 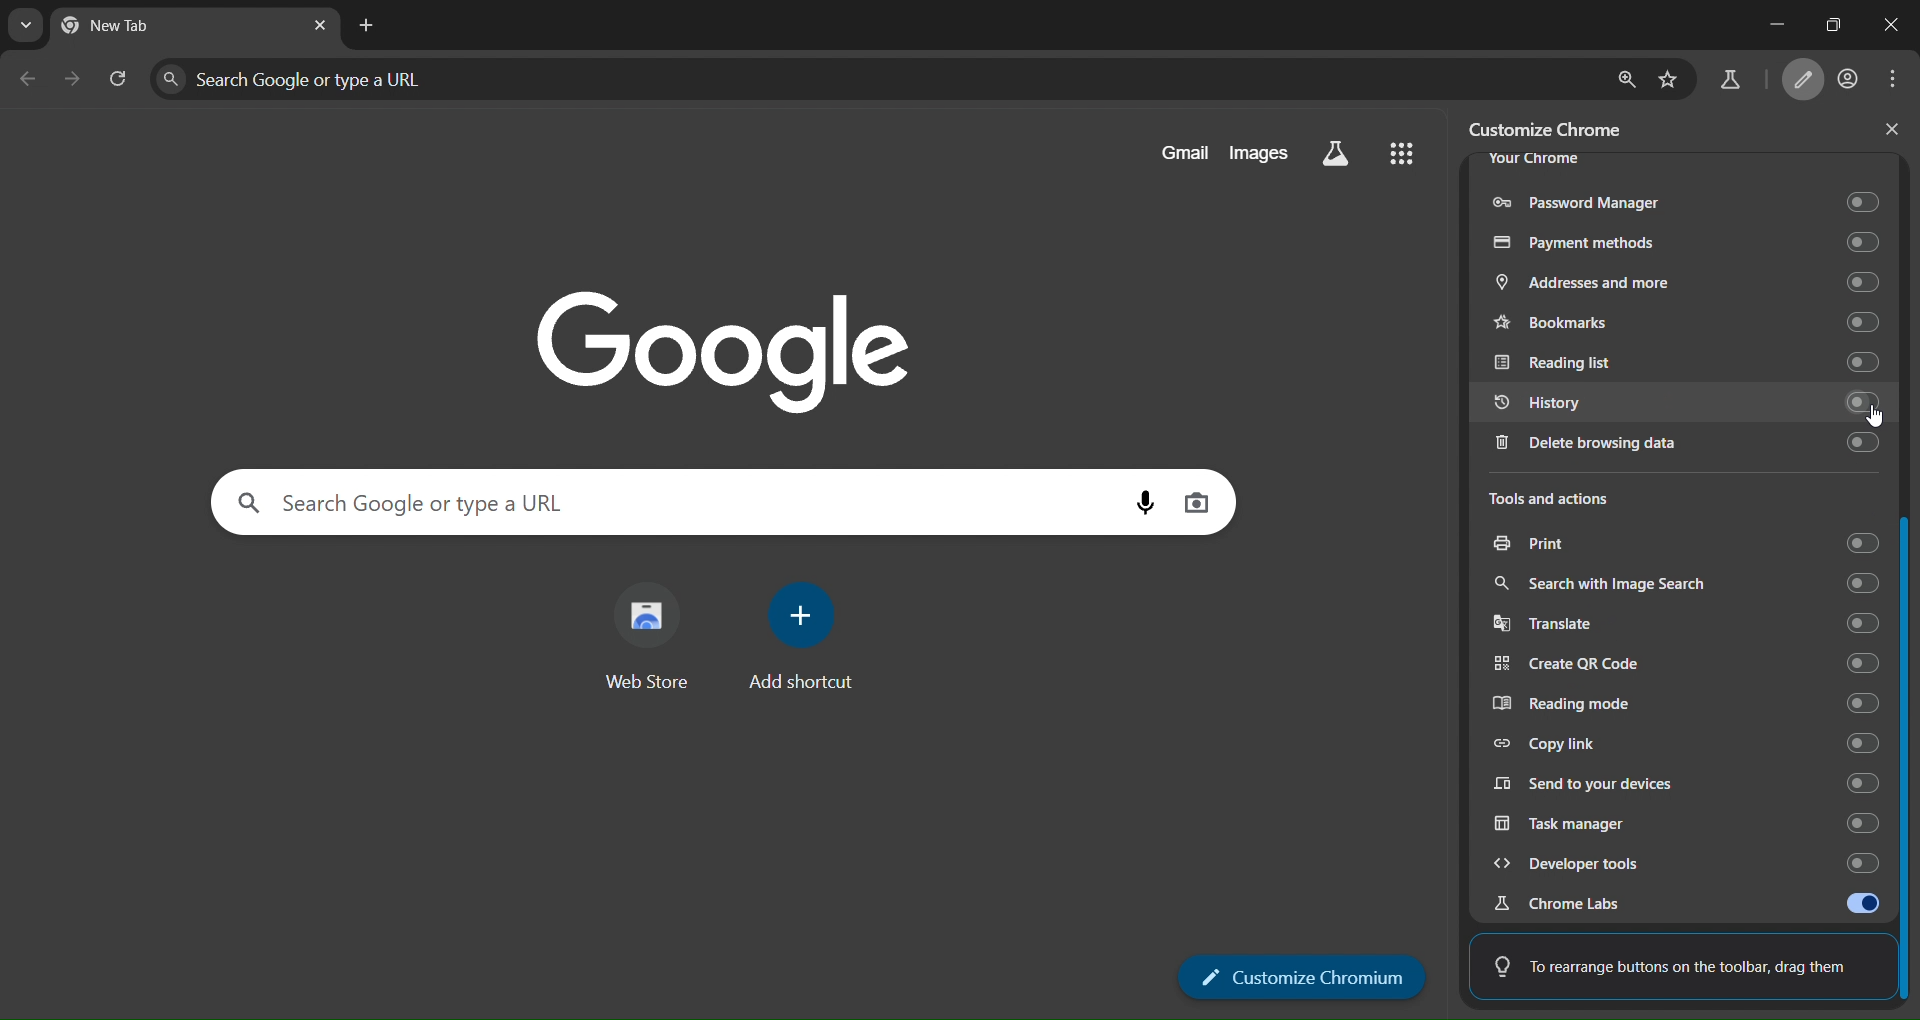 I want to click on voice search, so click(x=1146, y=503).